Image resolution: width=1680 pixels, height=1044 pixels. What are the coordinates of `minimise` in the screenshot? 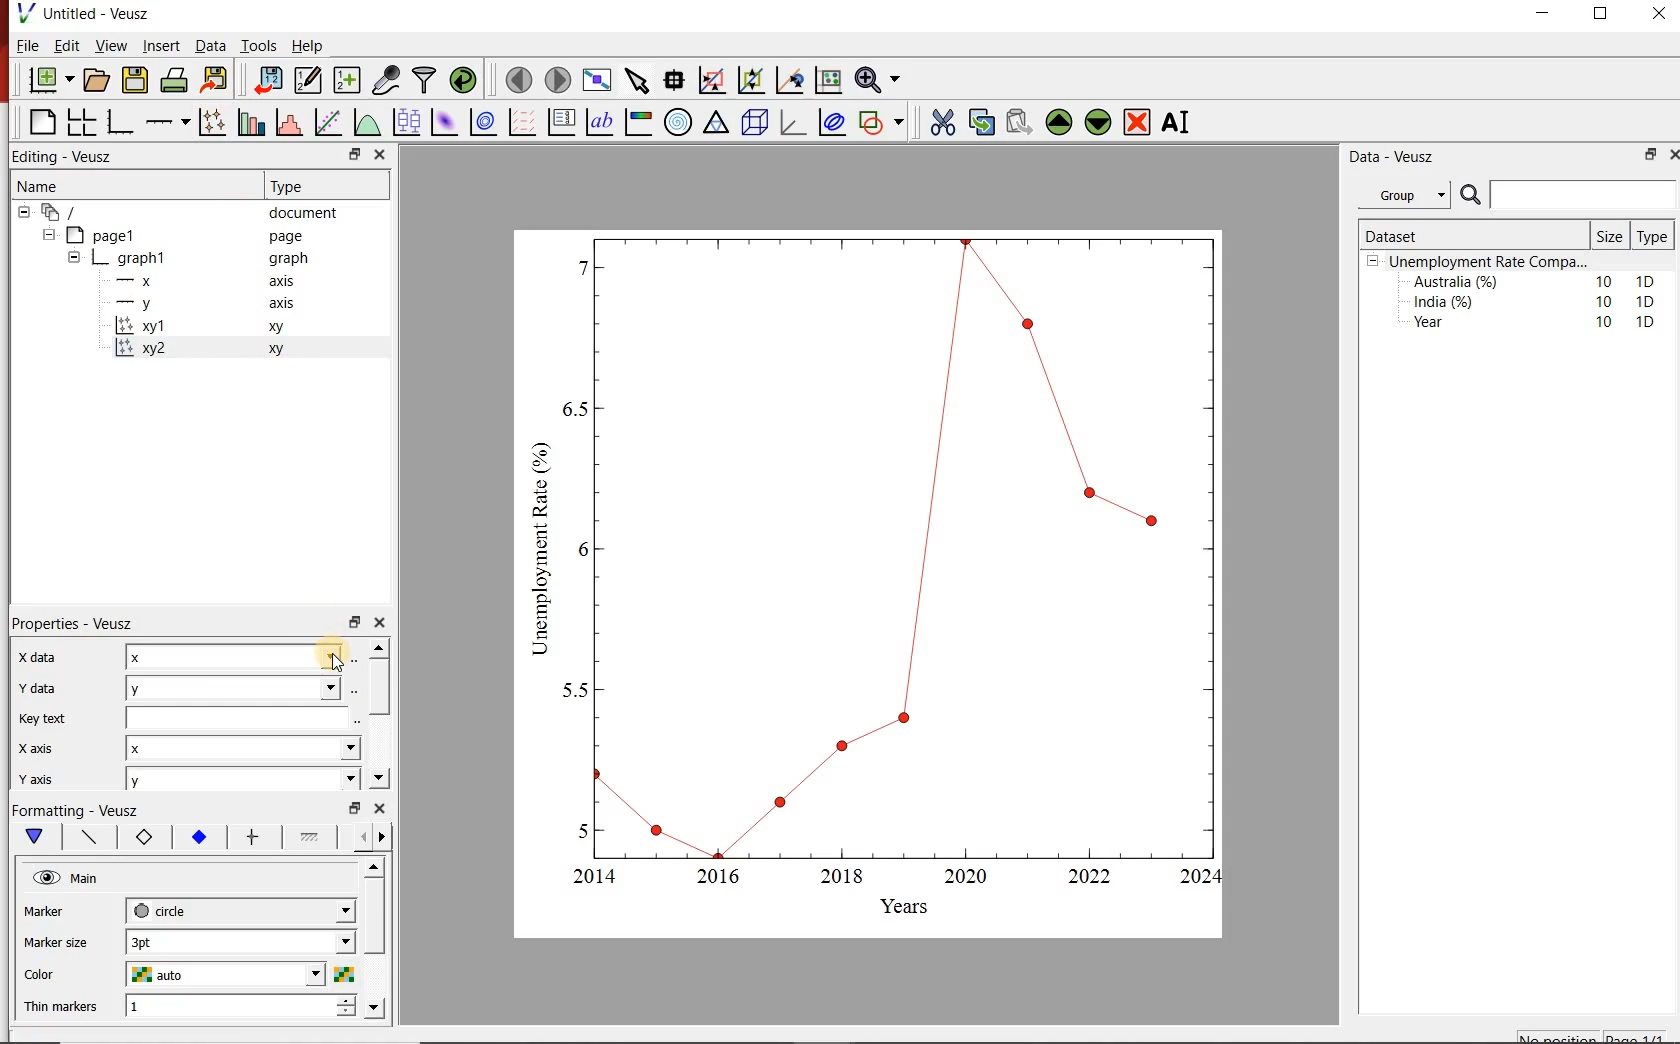 It's located at (355, 806).